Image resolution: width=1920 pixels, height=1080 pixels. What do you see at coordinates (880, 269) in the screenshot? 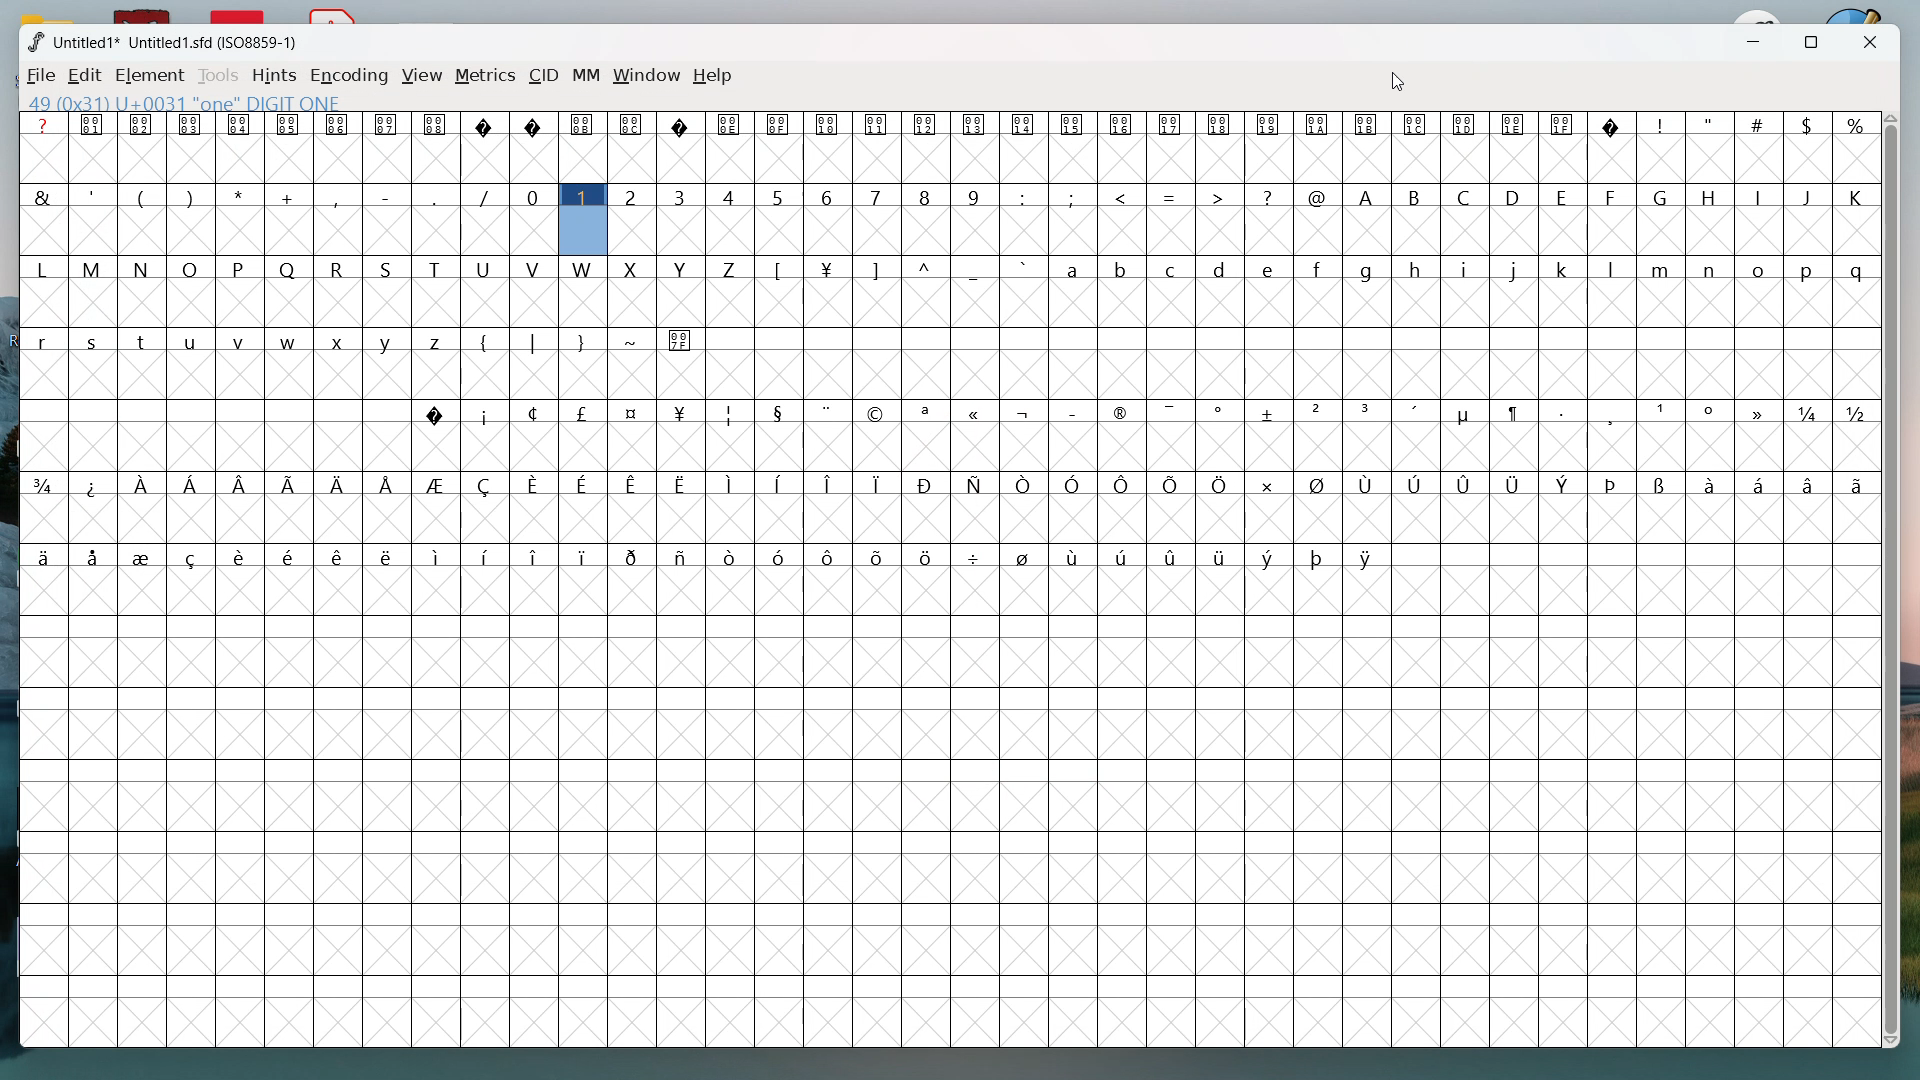
I see `]` at bounding box center [880, 269].